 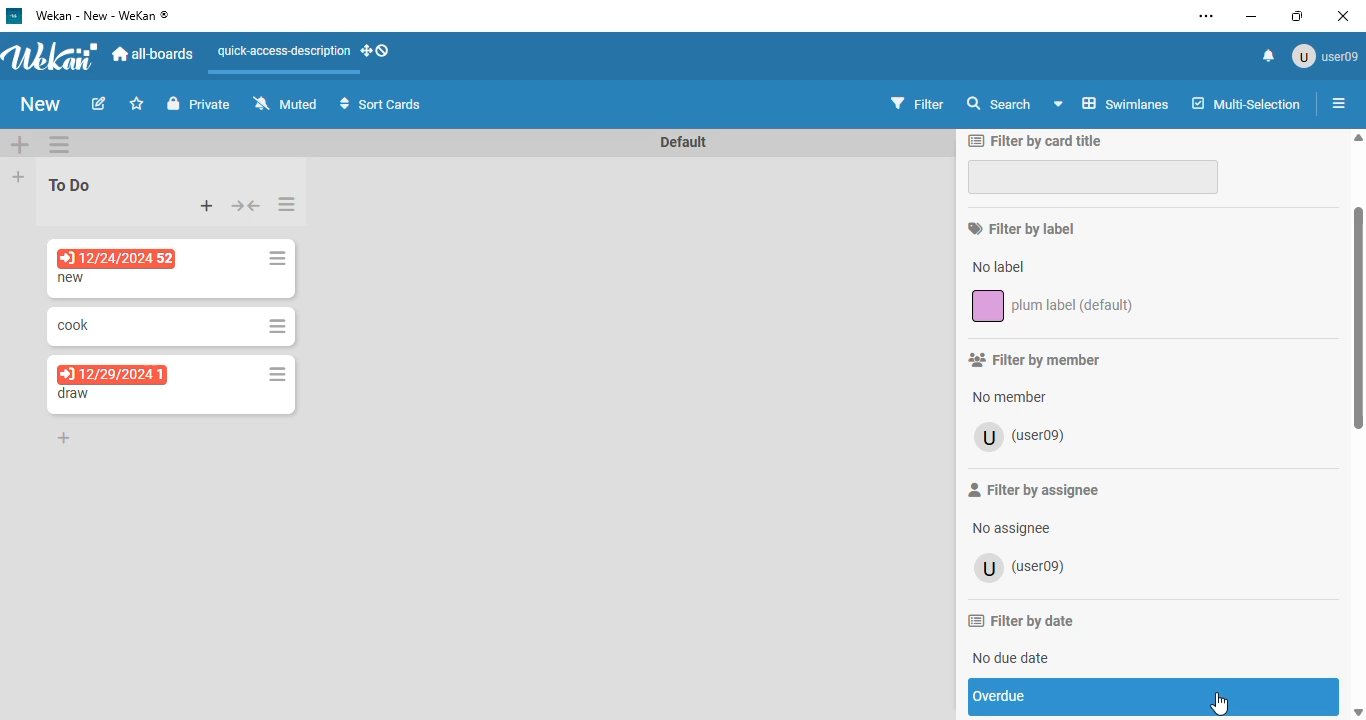 What do you see at coordinates (277, 259) in the screenshot?
I see `card actions` at bounding box center [277, 259].